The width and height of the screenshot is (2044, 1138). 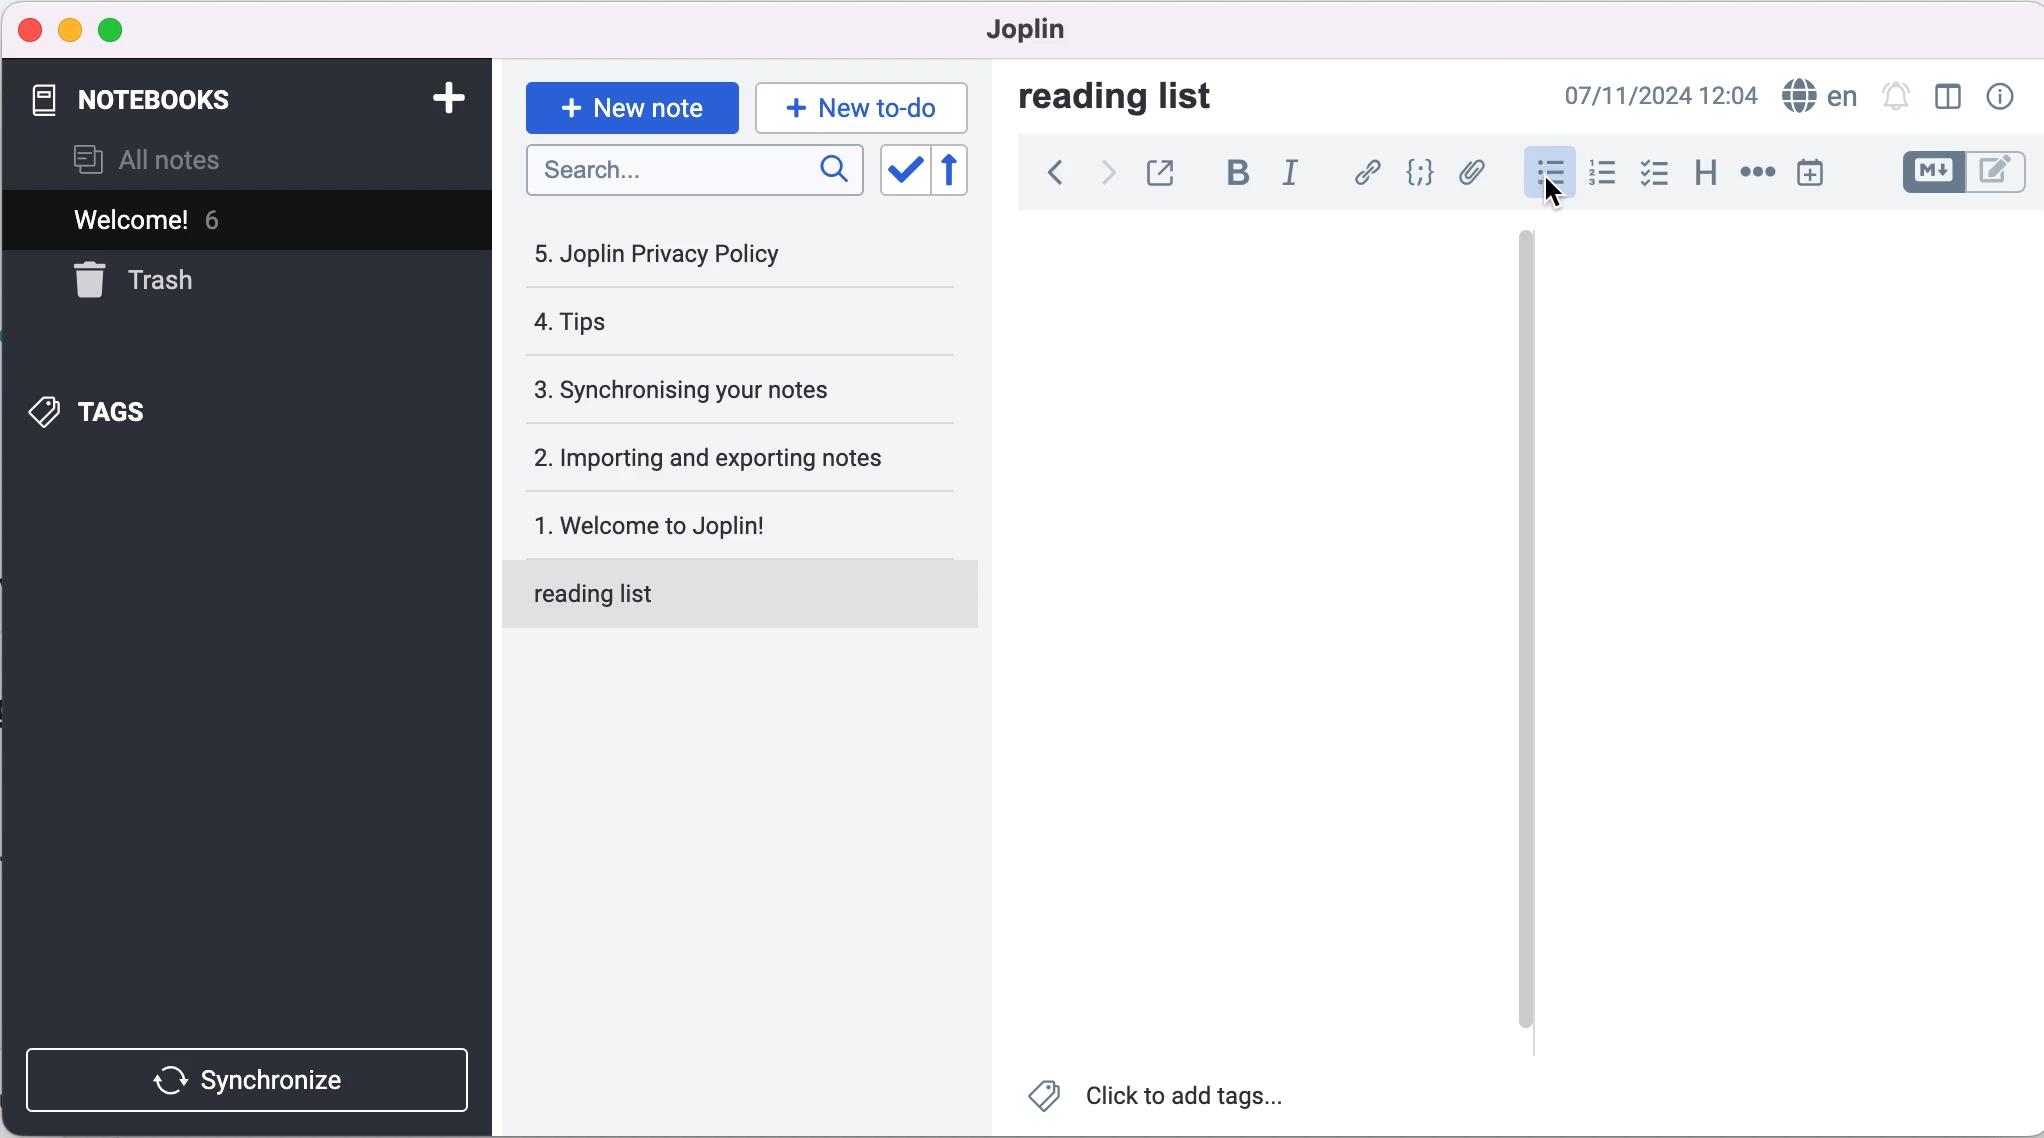 I want to click on italic, so click(x=1295, y=172).